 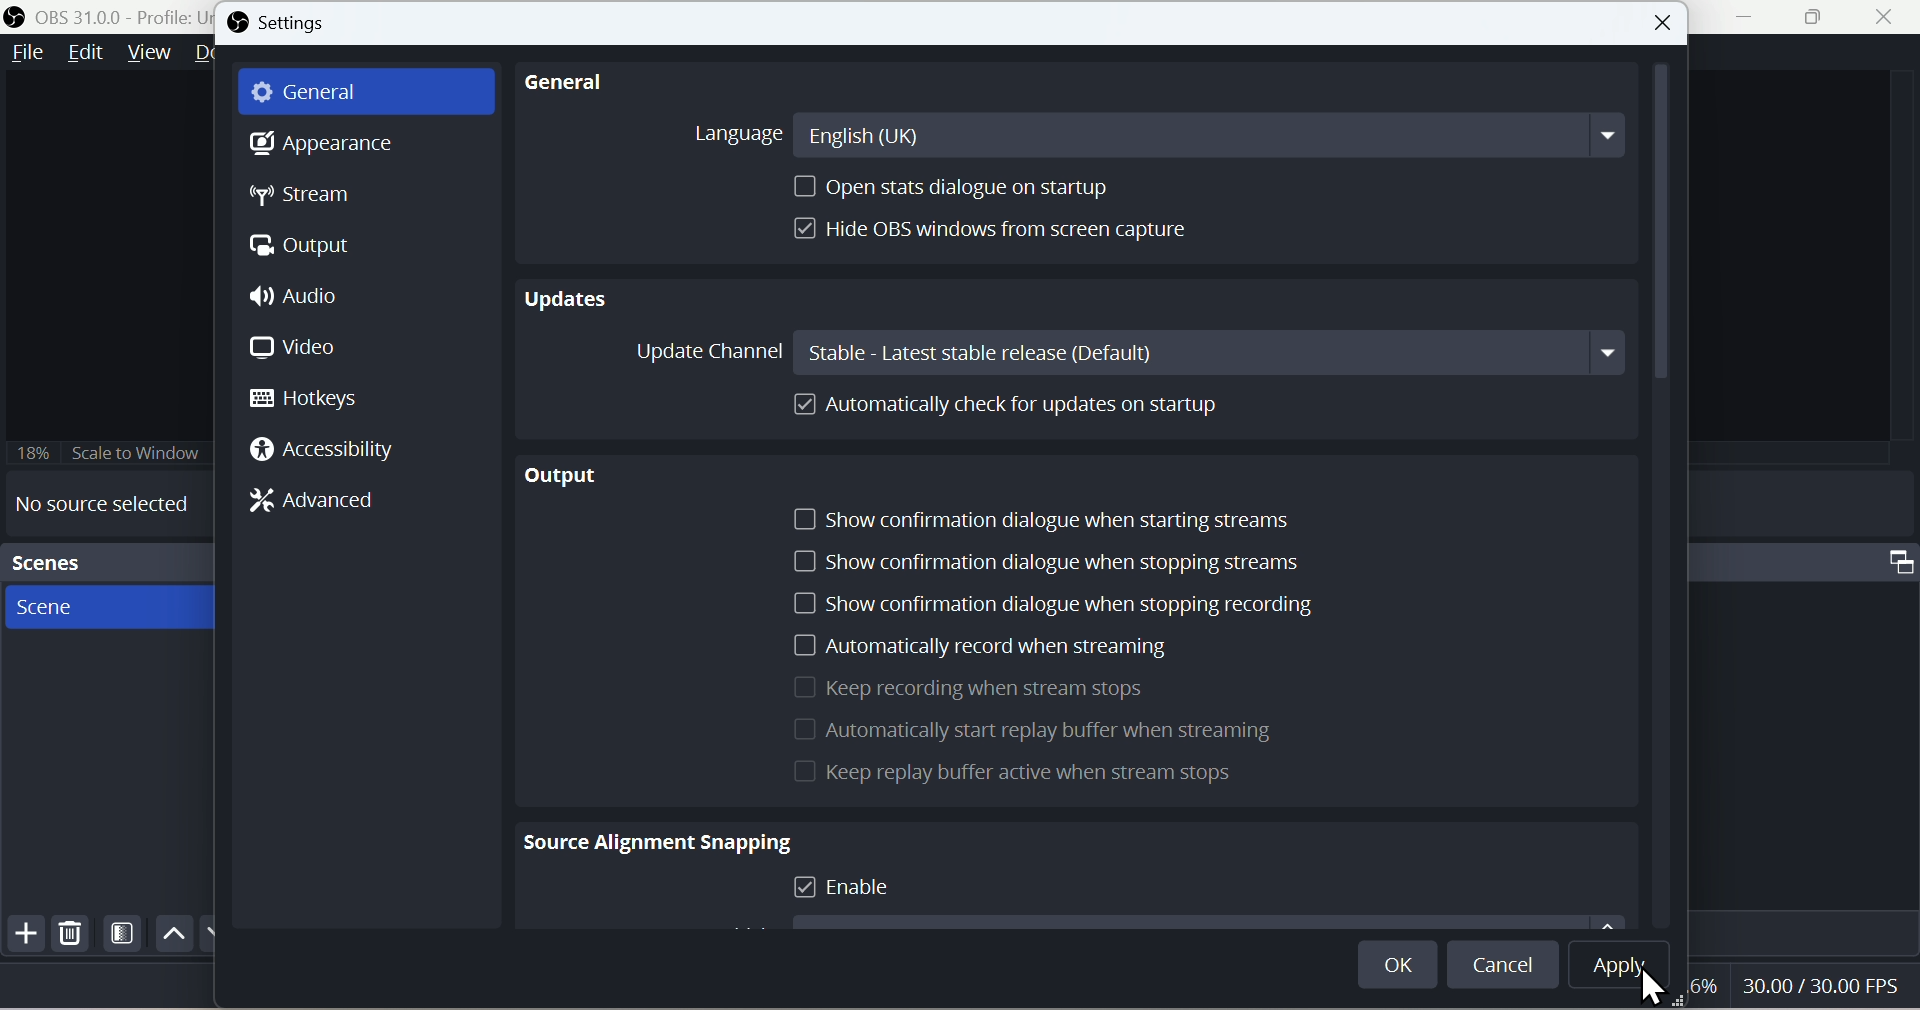 I want to click on Automatically record when is streaming, so click(x=975, y=648).